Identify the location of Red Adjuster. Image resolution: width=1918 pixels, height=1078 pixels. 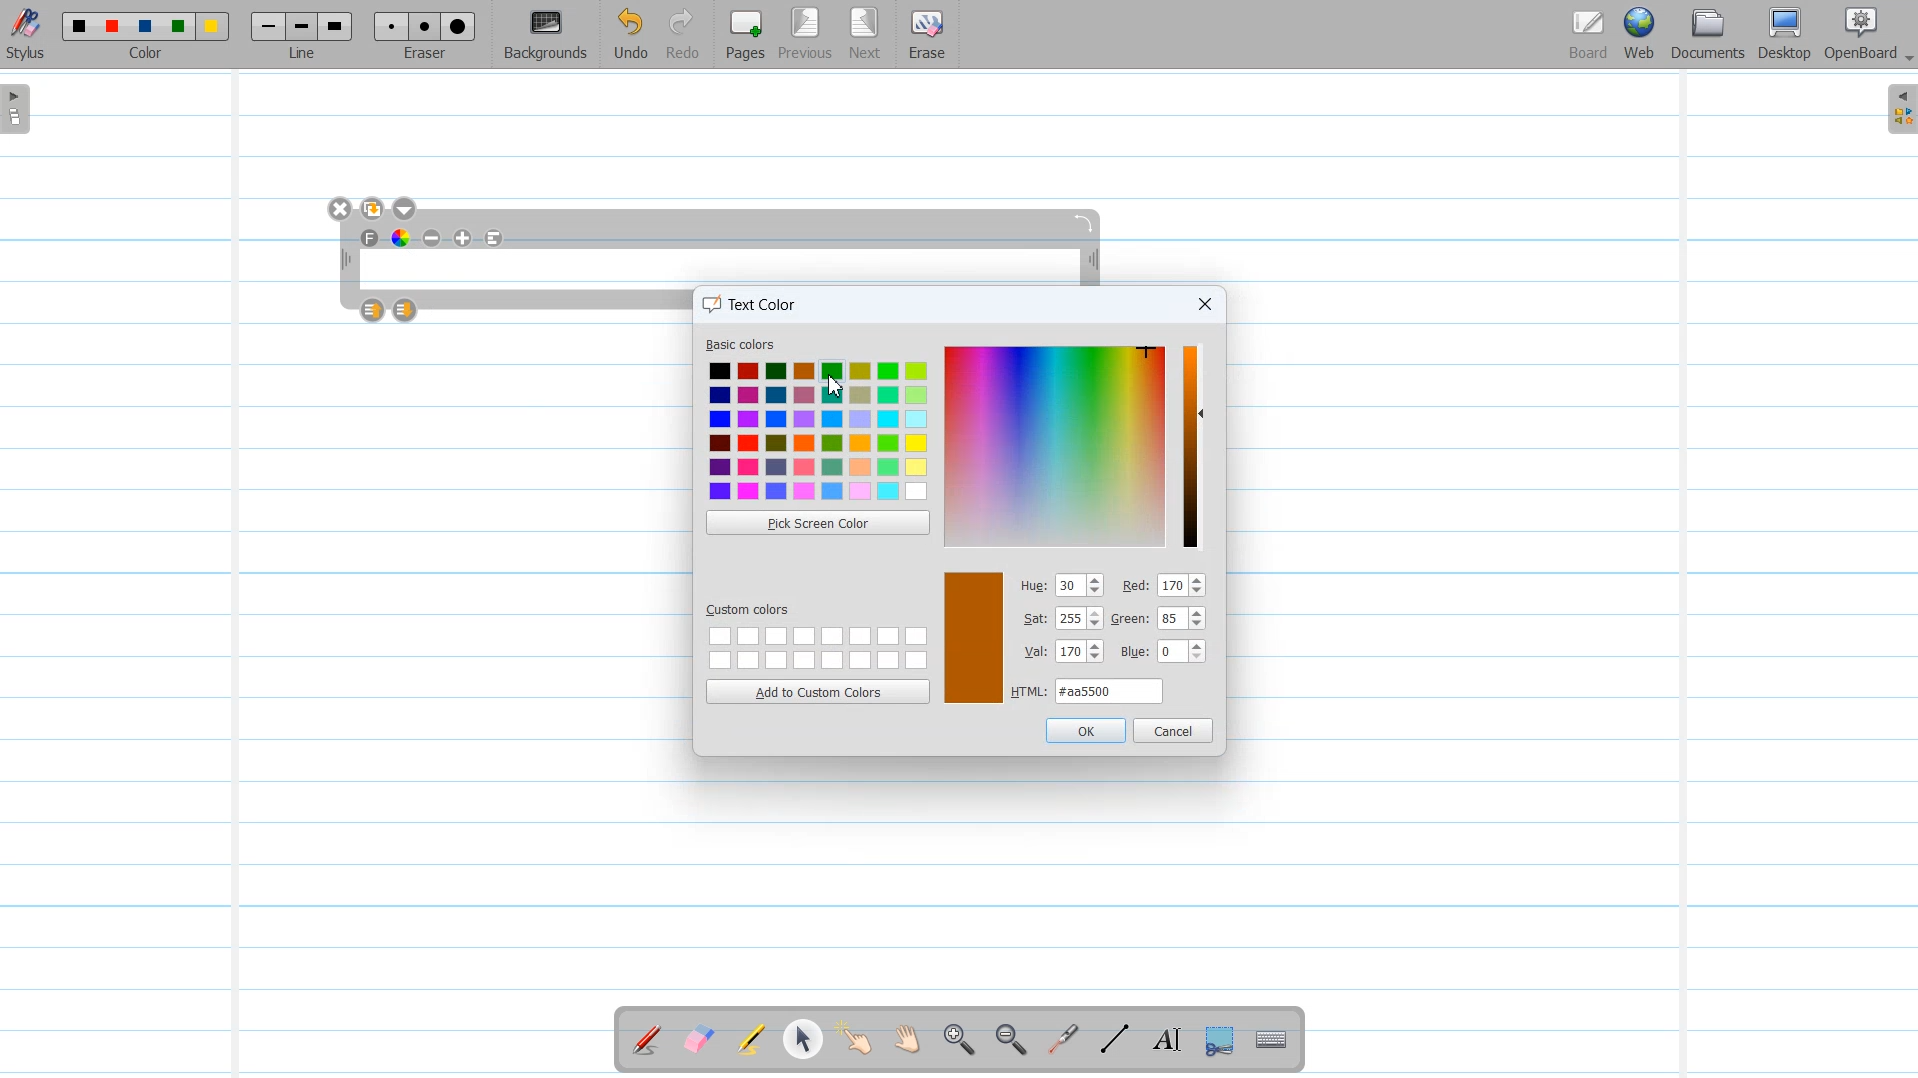
(1164, 586).